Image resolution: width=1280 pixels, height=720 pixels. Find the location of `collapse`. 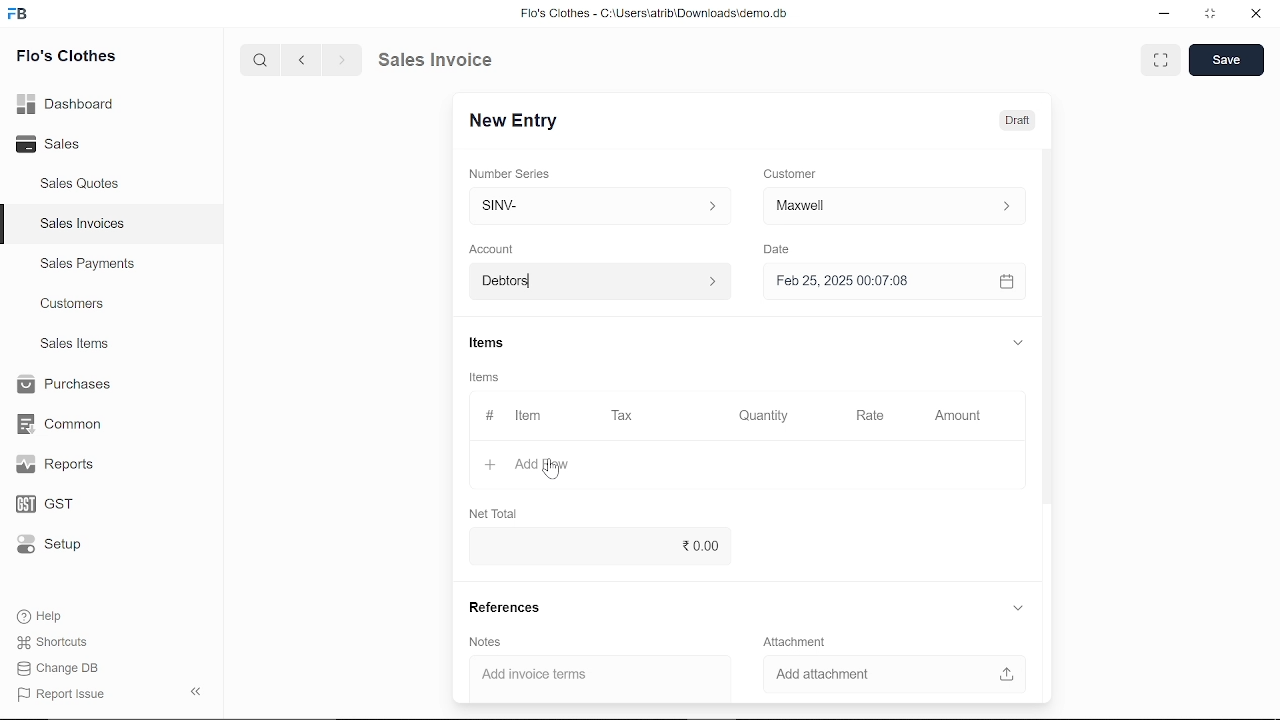

collapse is located at coordinates (198, 693).